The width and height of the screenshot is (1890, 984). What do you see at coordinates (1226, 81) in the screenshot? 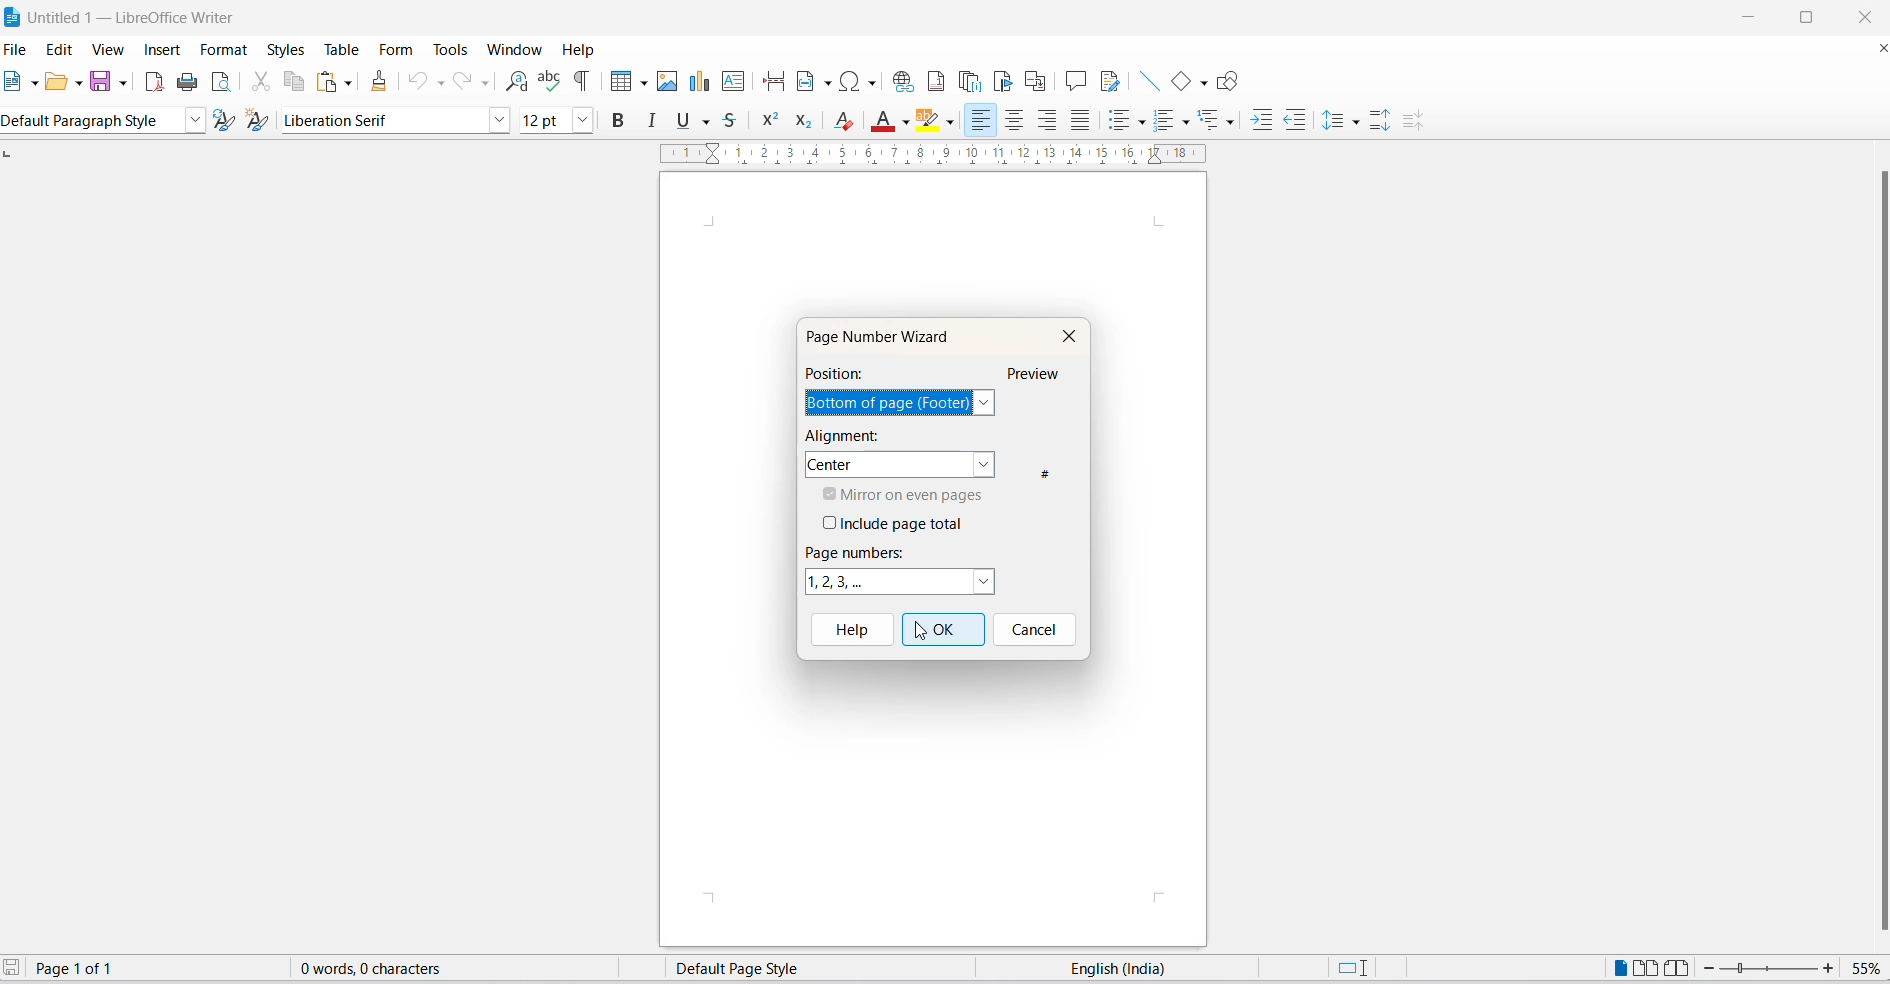
I see `show draw functions` at bounding box center [1226, 81].